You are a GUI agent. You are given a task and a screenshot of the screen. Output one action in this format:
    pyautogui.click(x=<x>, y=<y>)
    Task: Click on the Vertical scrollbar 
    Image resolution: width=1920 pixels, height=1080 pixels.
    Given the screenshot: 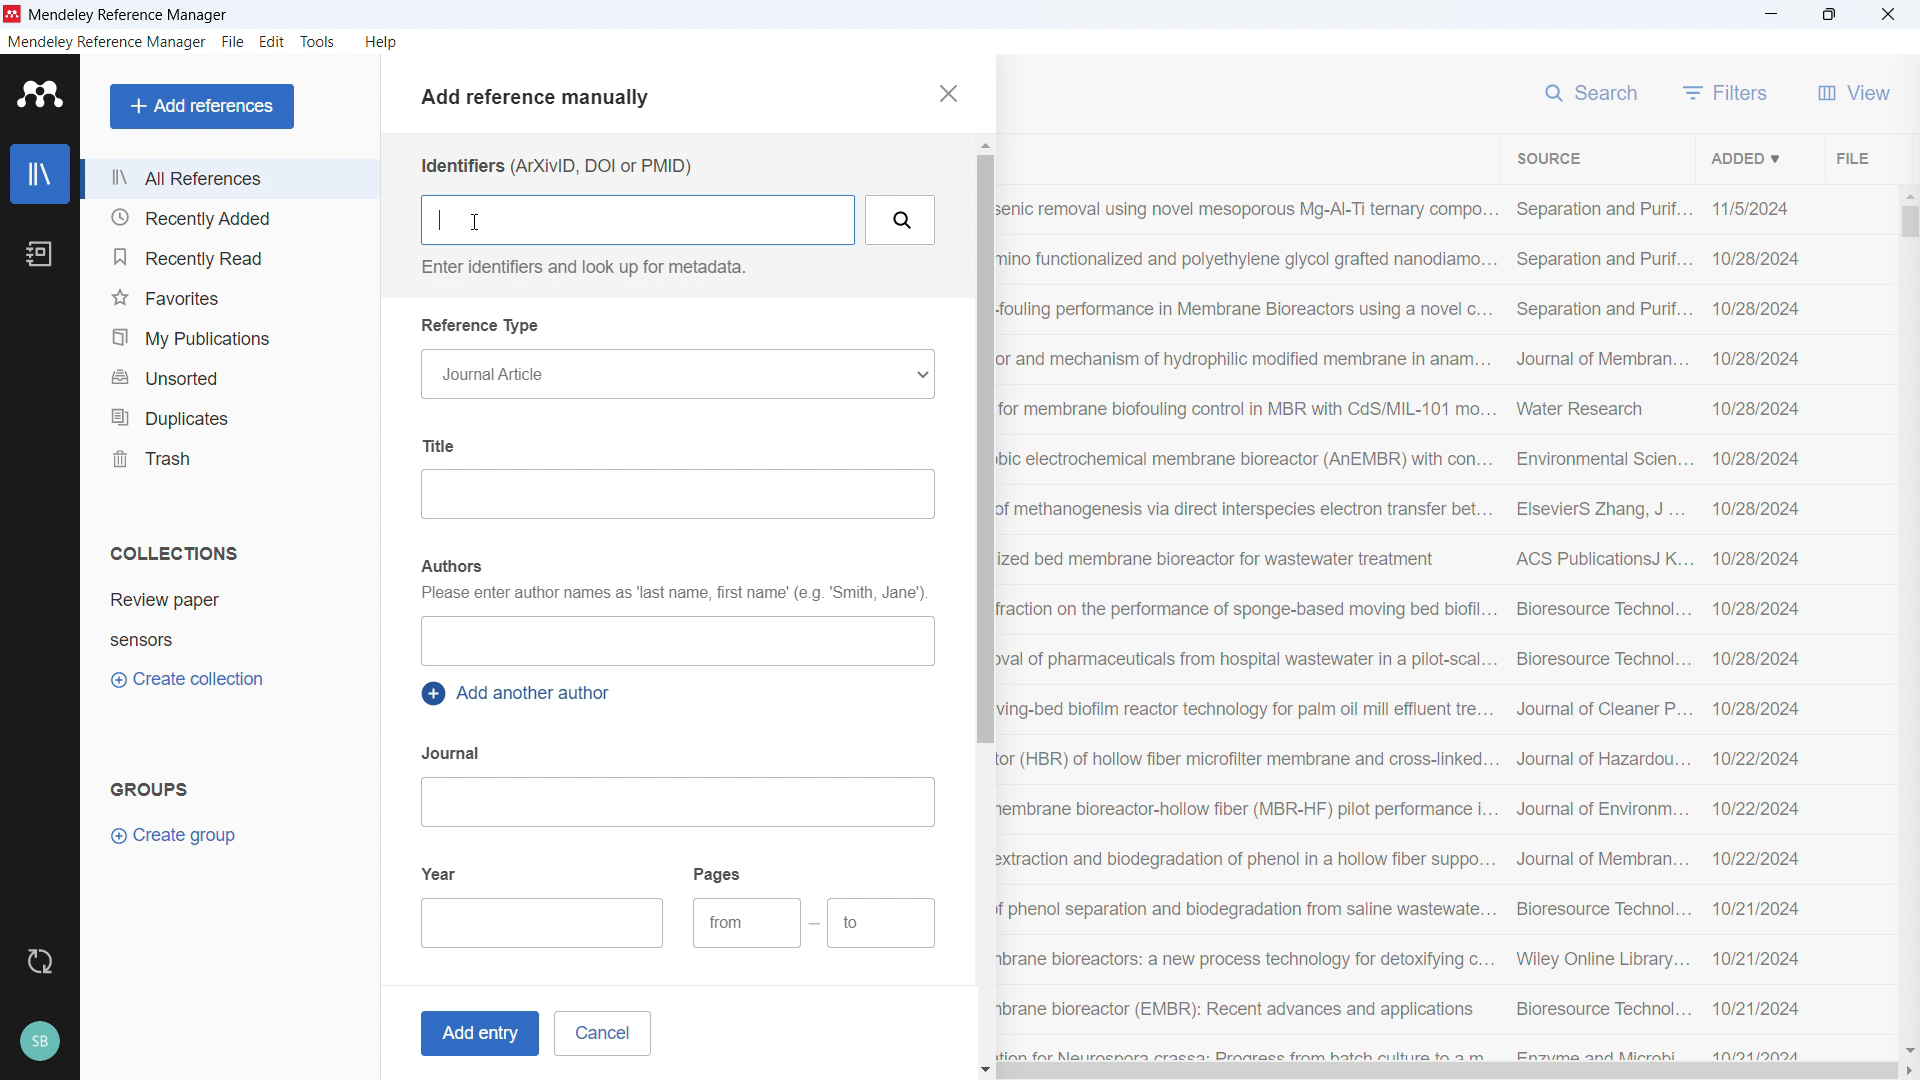 What is the action you would take?
    pyautogui.click(x=1910, y=222)
    